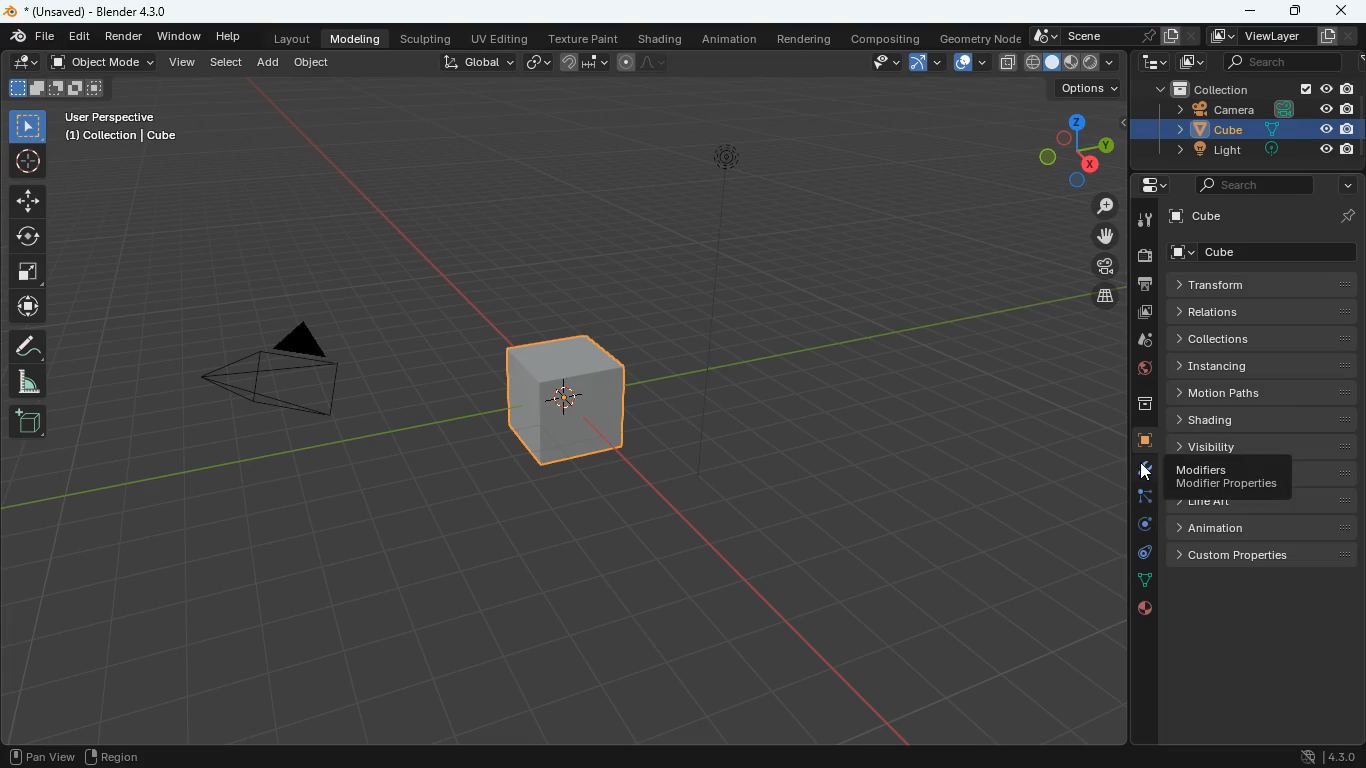 The height and width of the screenshot is (768, 1366). I want to click on zoom, so click(1102, 206).